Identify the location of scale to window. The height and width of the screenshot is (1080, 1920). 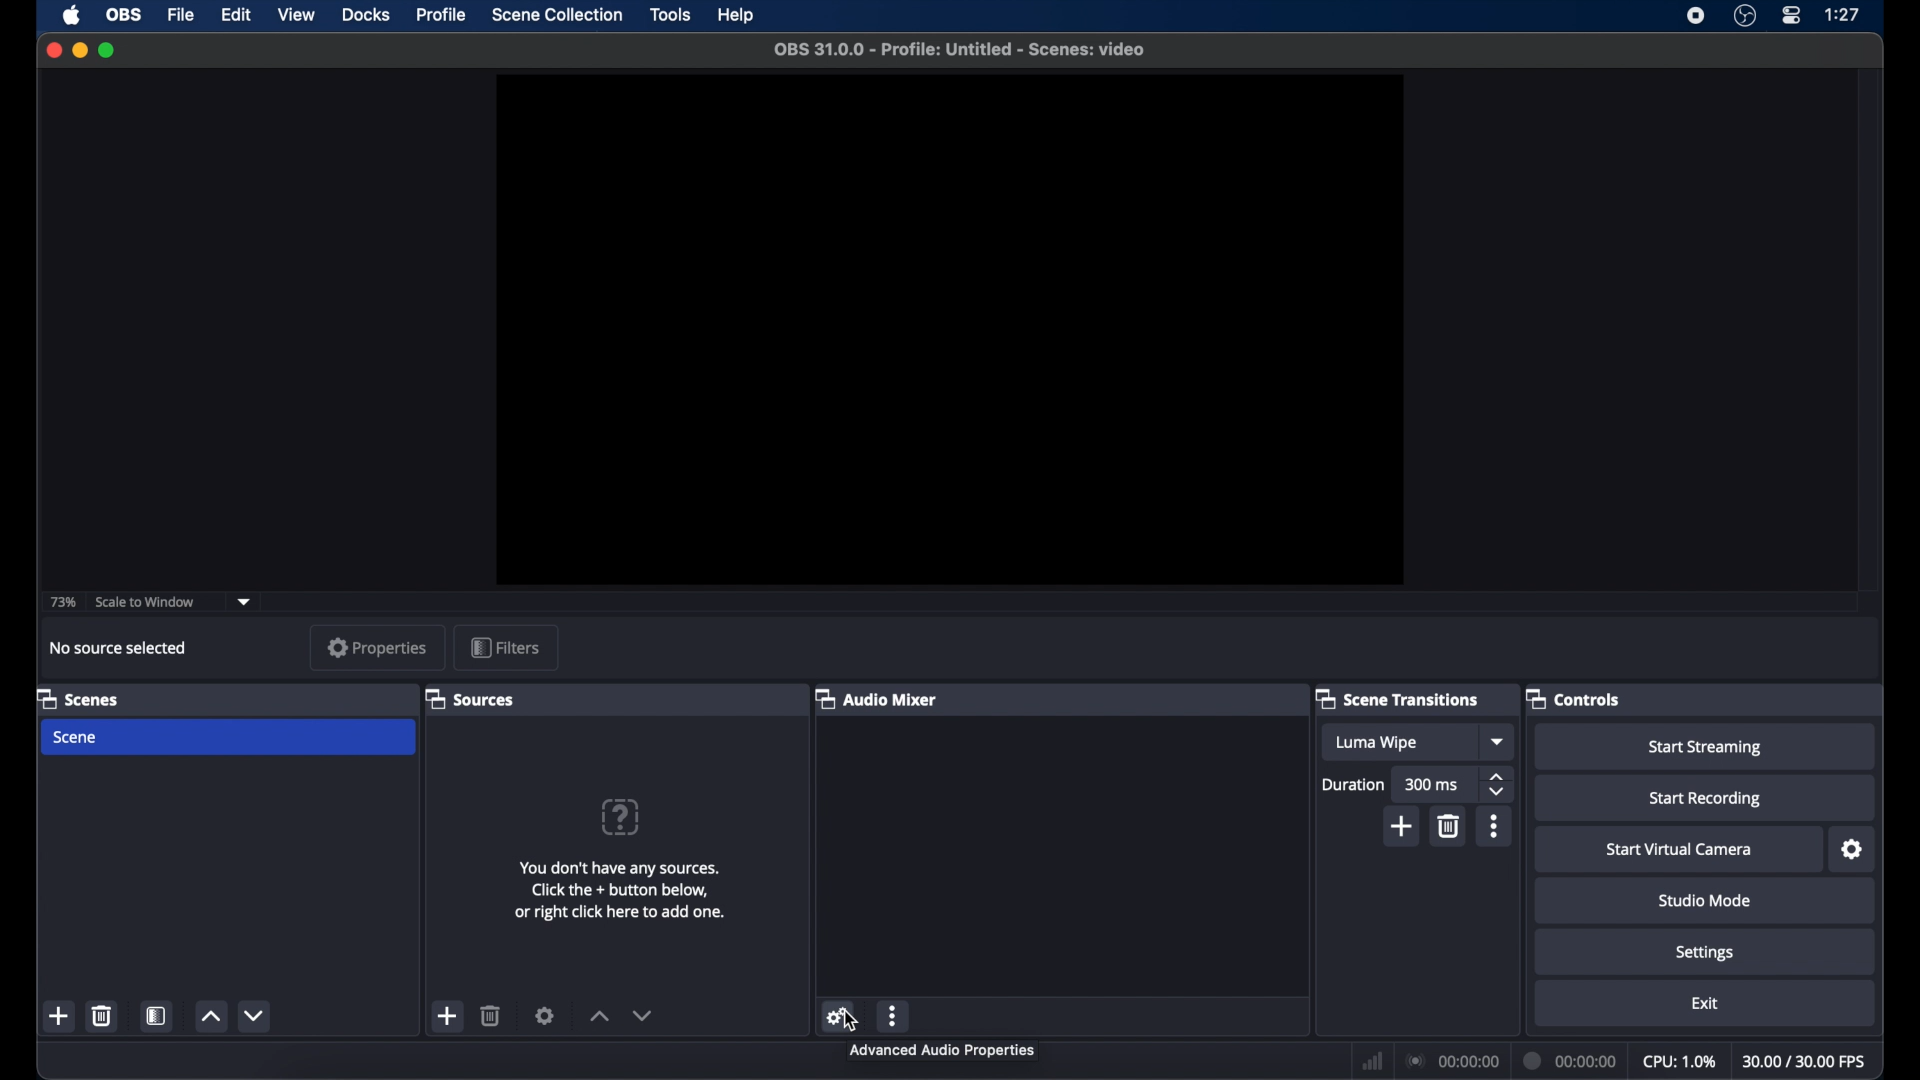
(148, 602).